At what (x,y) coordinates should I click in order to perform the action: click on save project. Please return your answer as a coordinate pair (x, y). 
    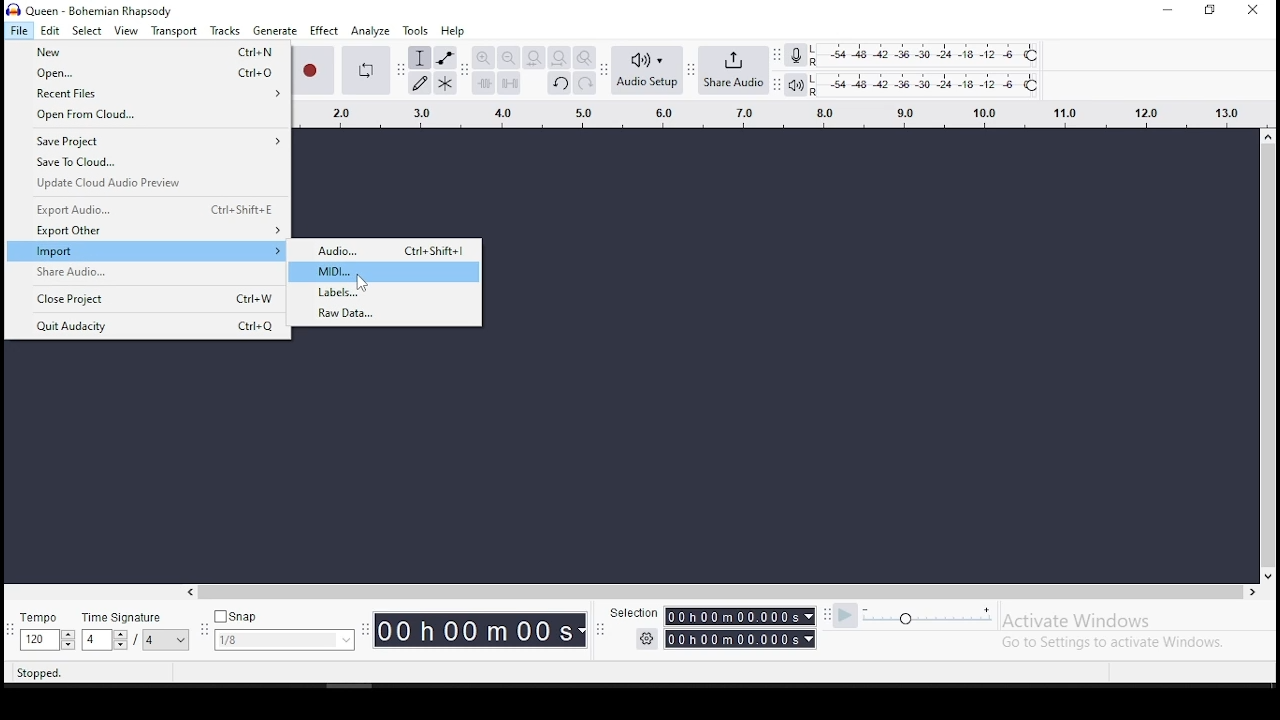
    Looking at the image, I should click on (146, 142).